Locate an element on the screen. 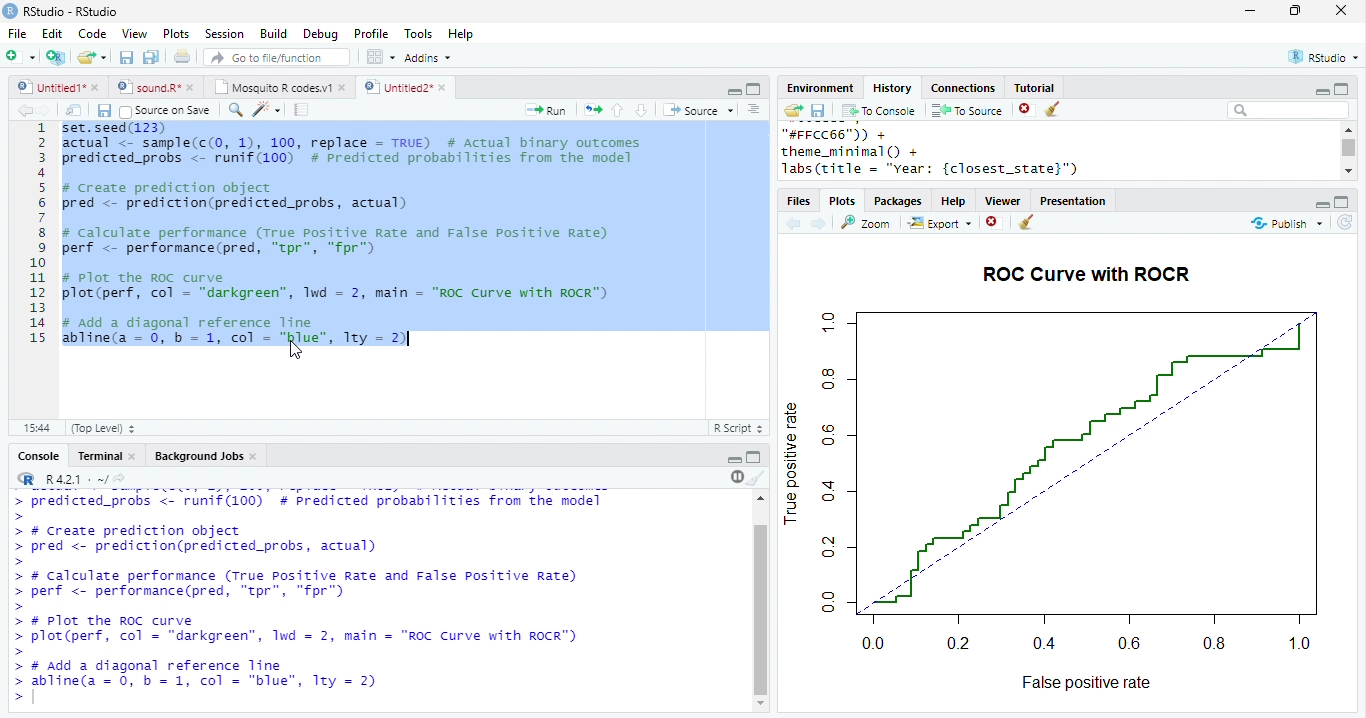  > # Plot the ROC curve> plot(perf, col = "darkgreen”, Twd = 2, main = "ROC Curve with ROCR")> is located at coordinates (310, 636).